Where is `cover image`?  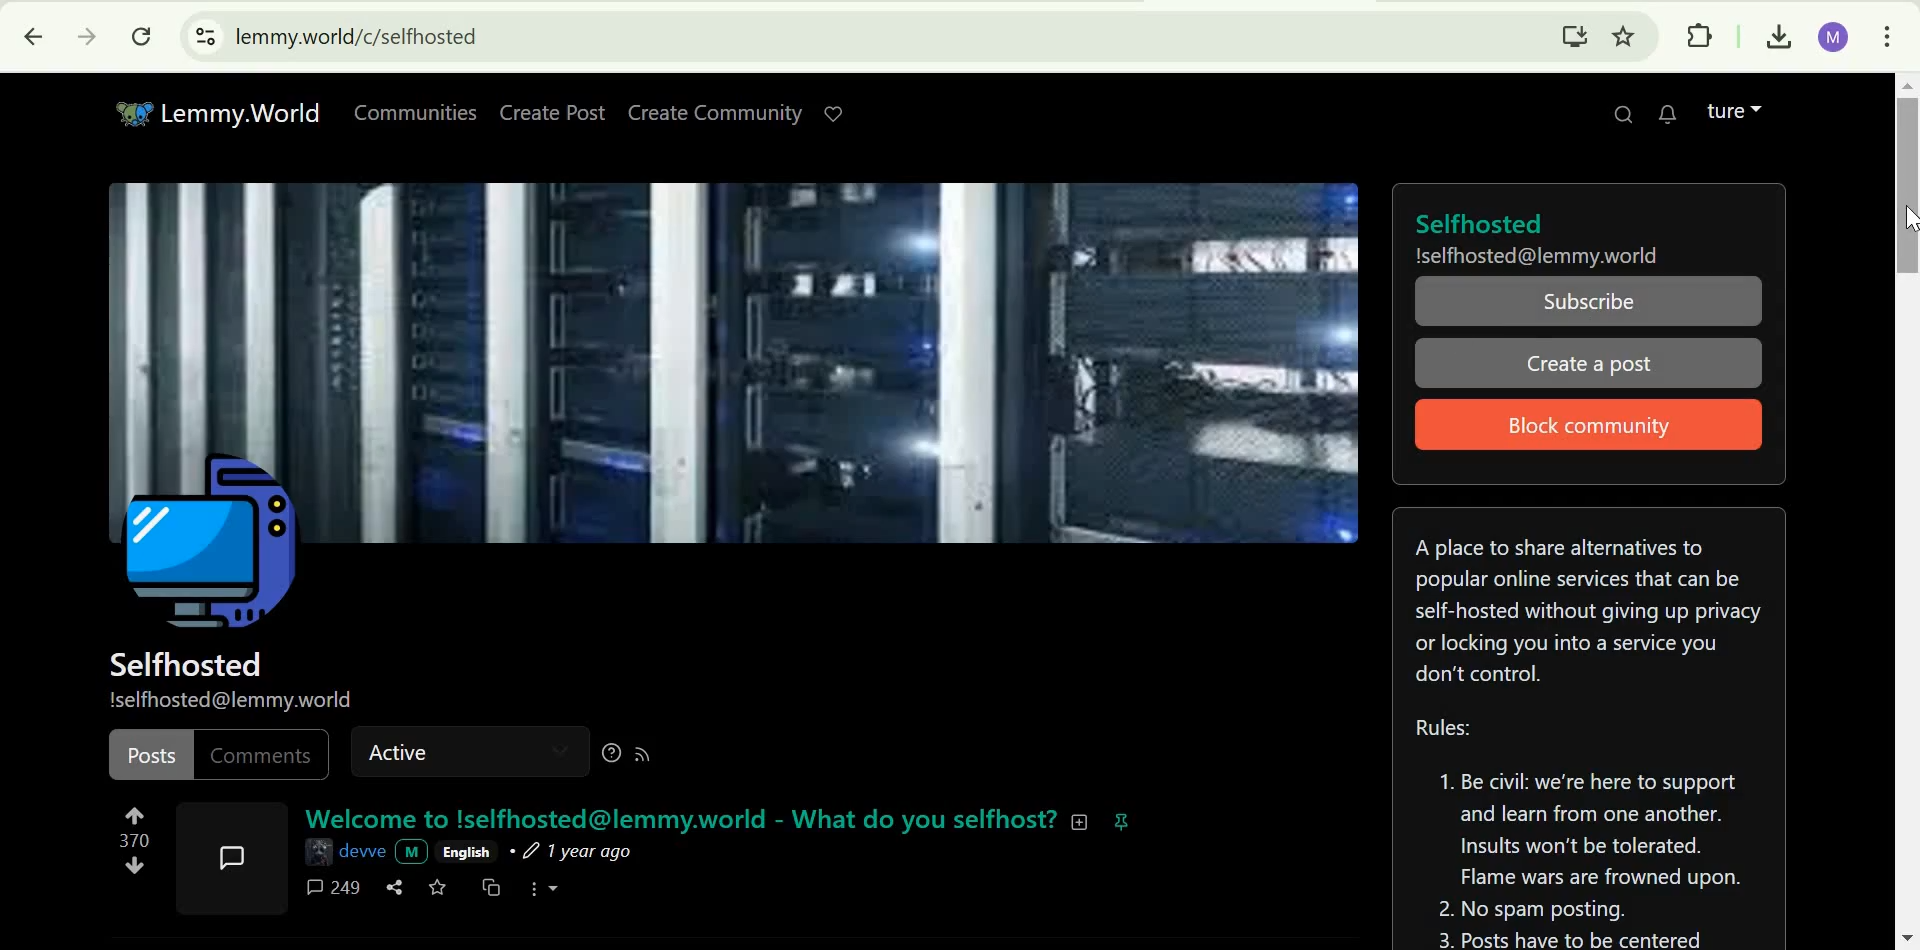 cover image is located at coordinates (737, 319).